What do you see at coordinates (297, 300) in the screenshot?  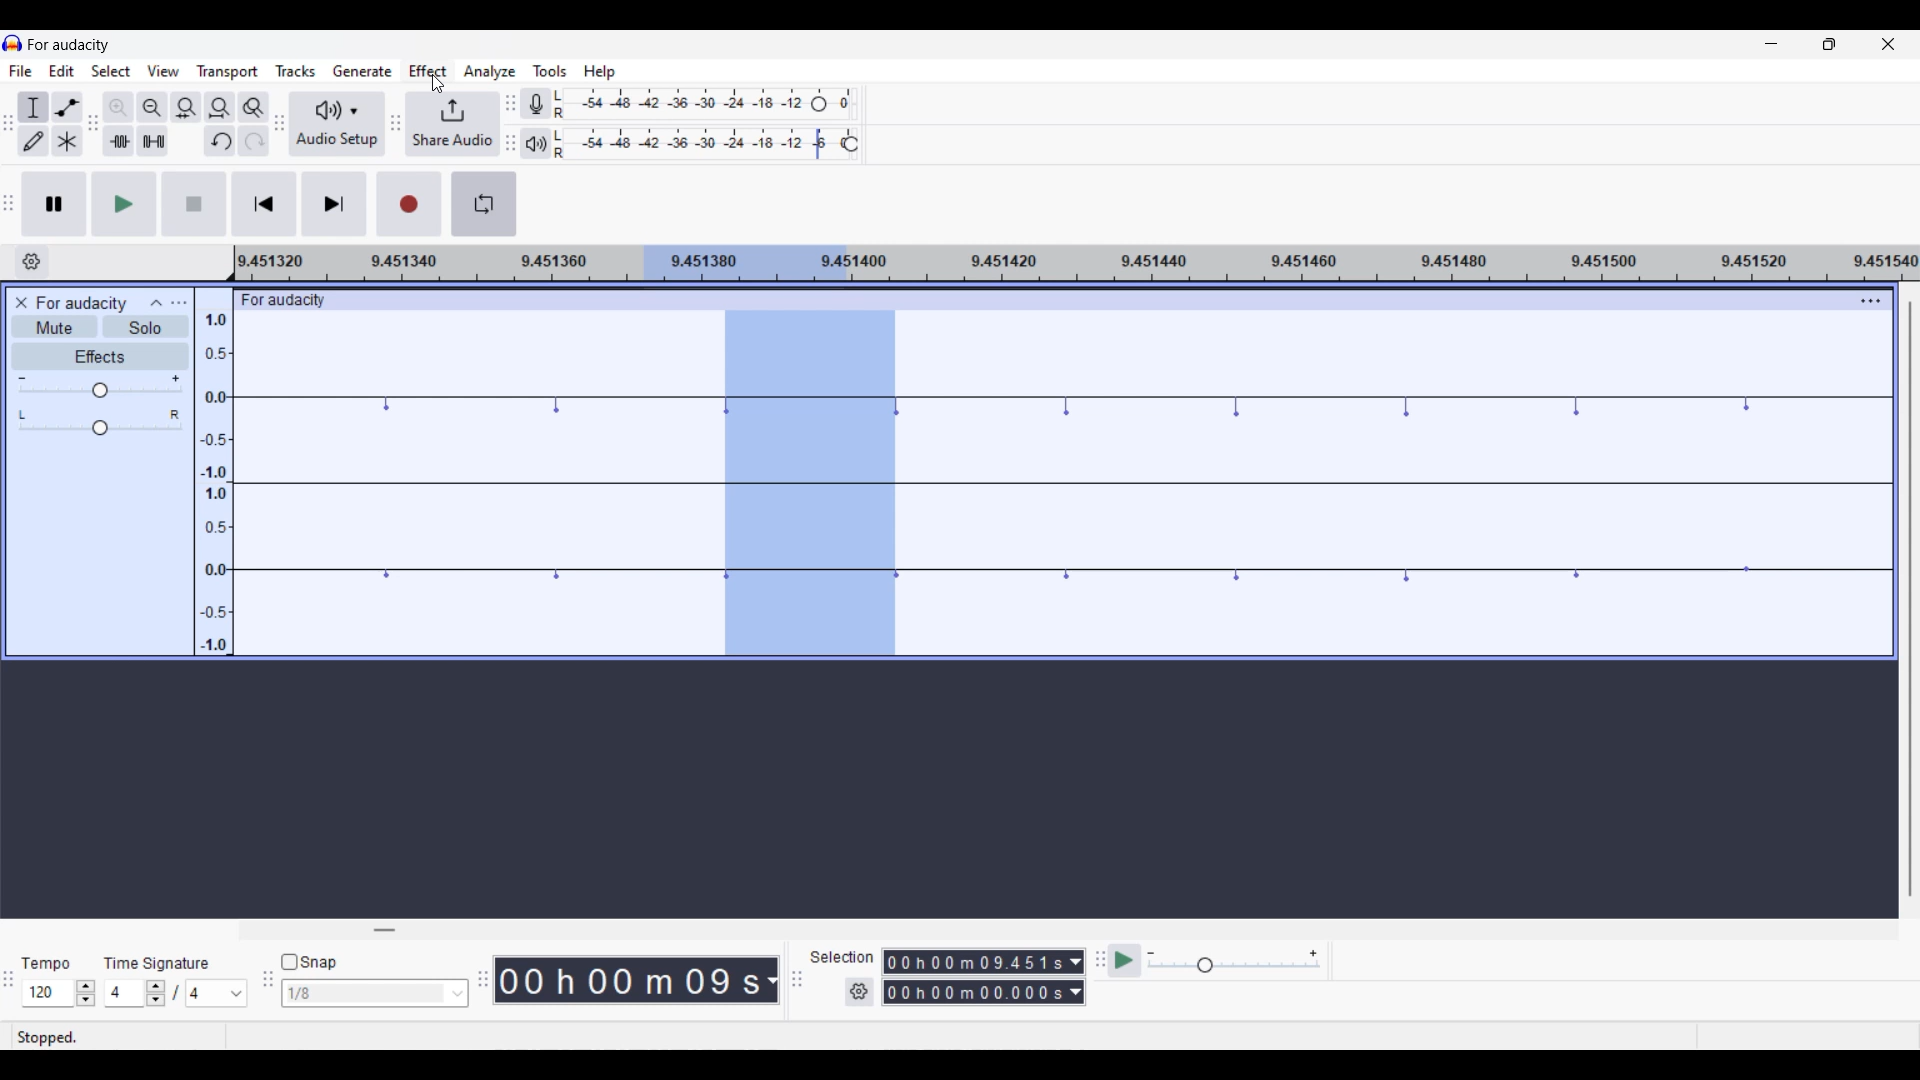 I see `For audacity` at bounding box center [297, 300].